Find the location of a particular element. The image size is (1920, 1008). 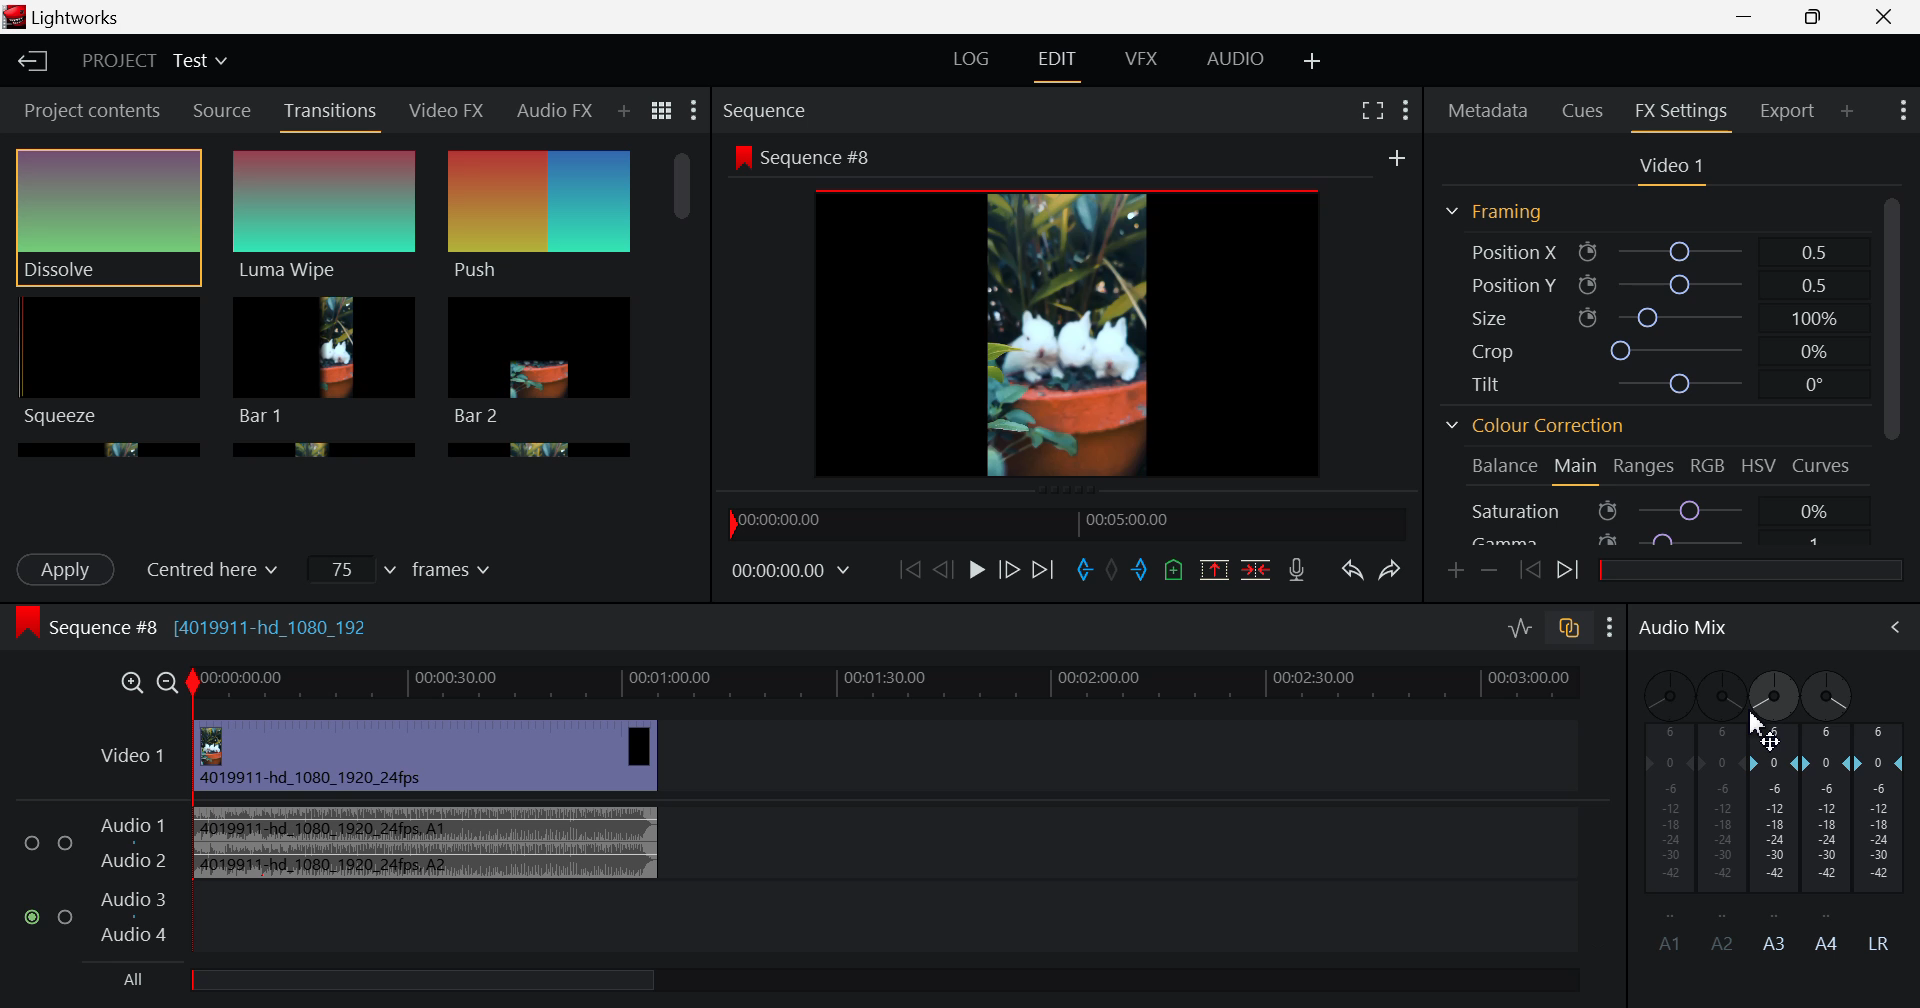

Transitions Panel Open is located at coordinates (331, 117).